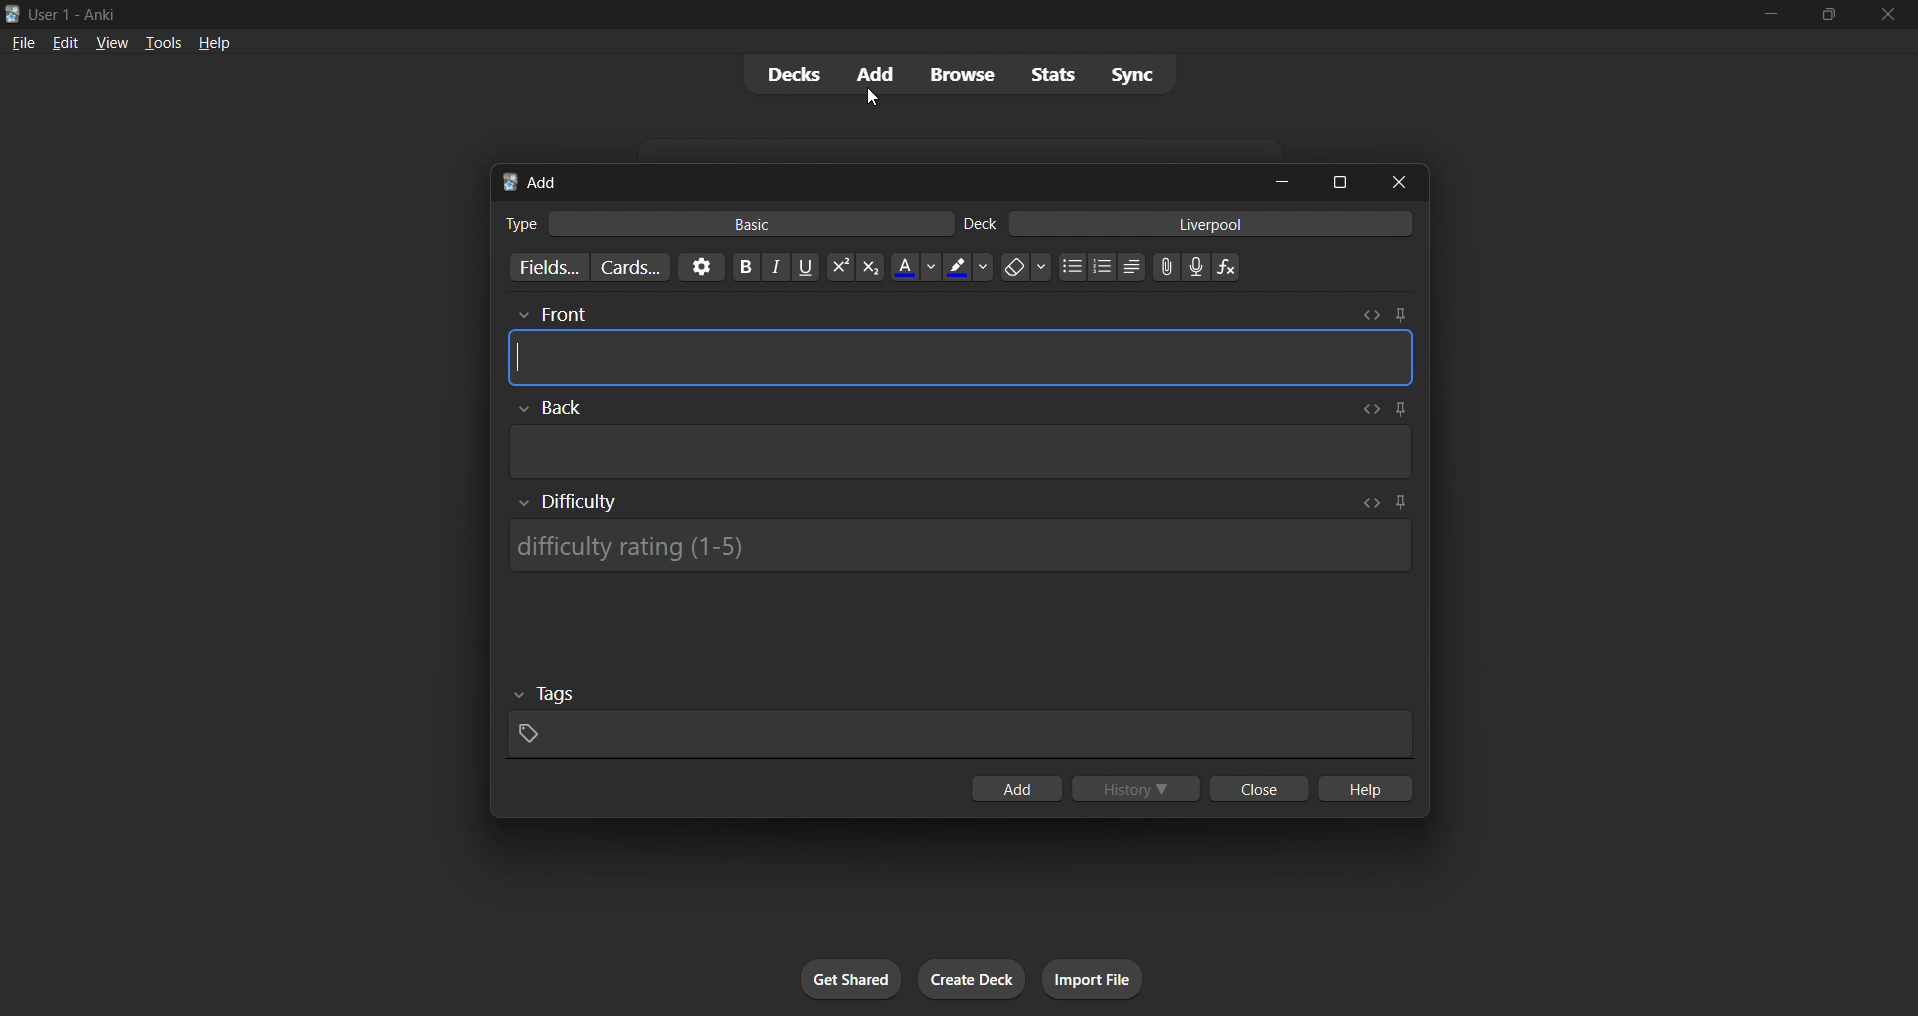 The width and height of the screenshot is (1918, 1016). What do you see at coordinates (864, 12) in the screenshot?
I see `title bar` at bounding box center [864, 12].